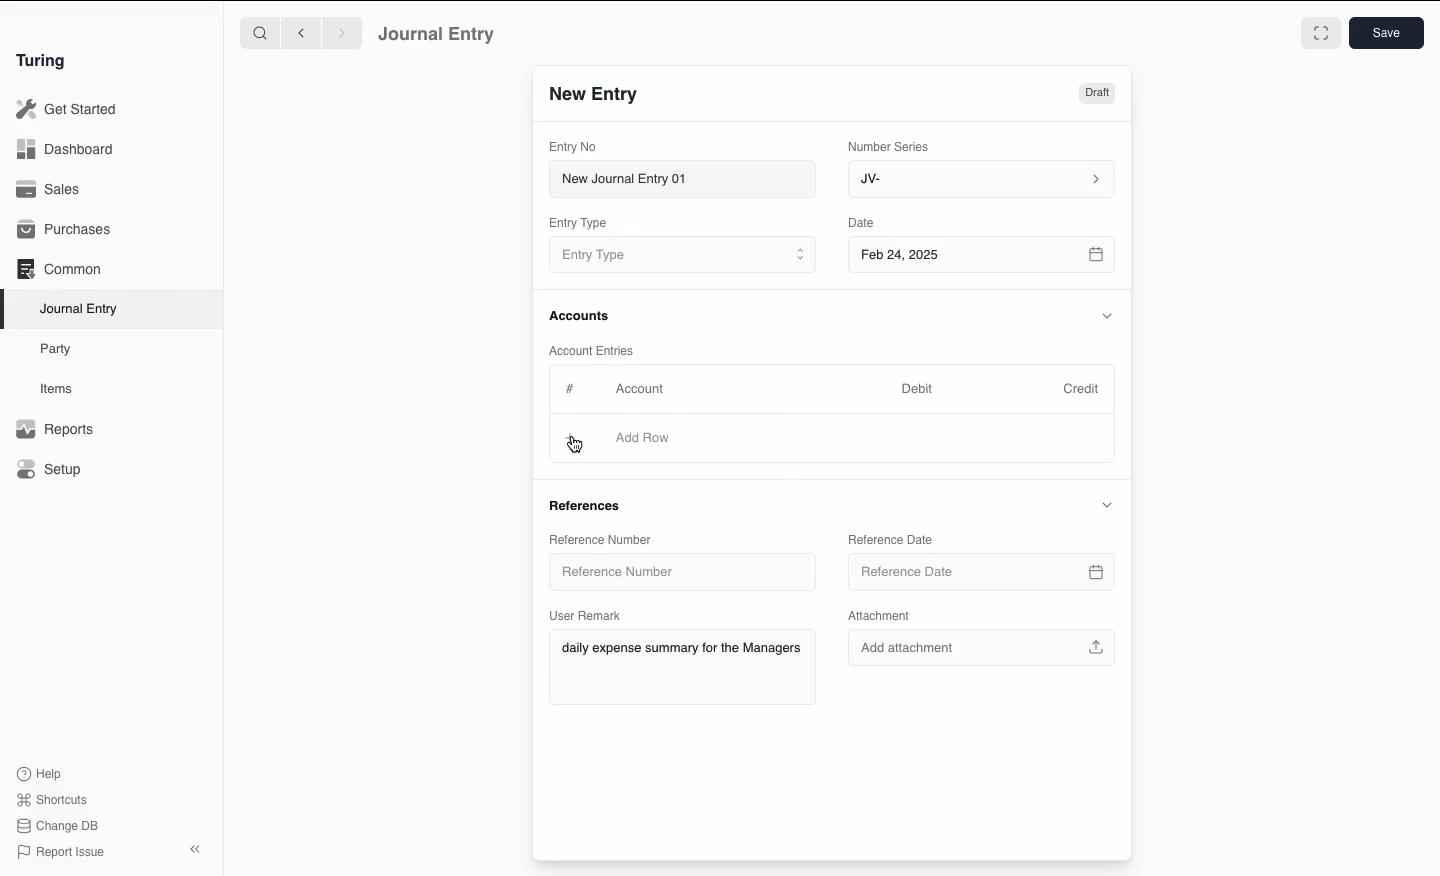 The height and width of the screenshot is (876, 1440). What do you see at coordinates (984, 257) in the screenshot?
I see `Feb 24, 2025` at bounding box center [984, 257].